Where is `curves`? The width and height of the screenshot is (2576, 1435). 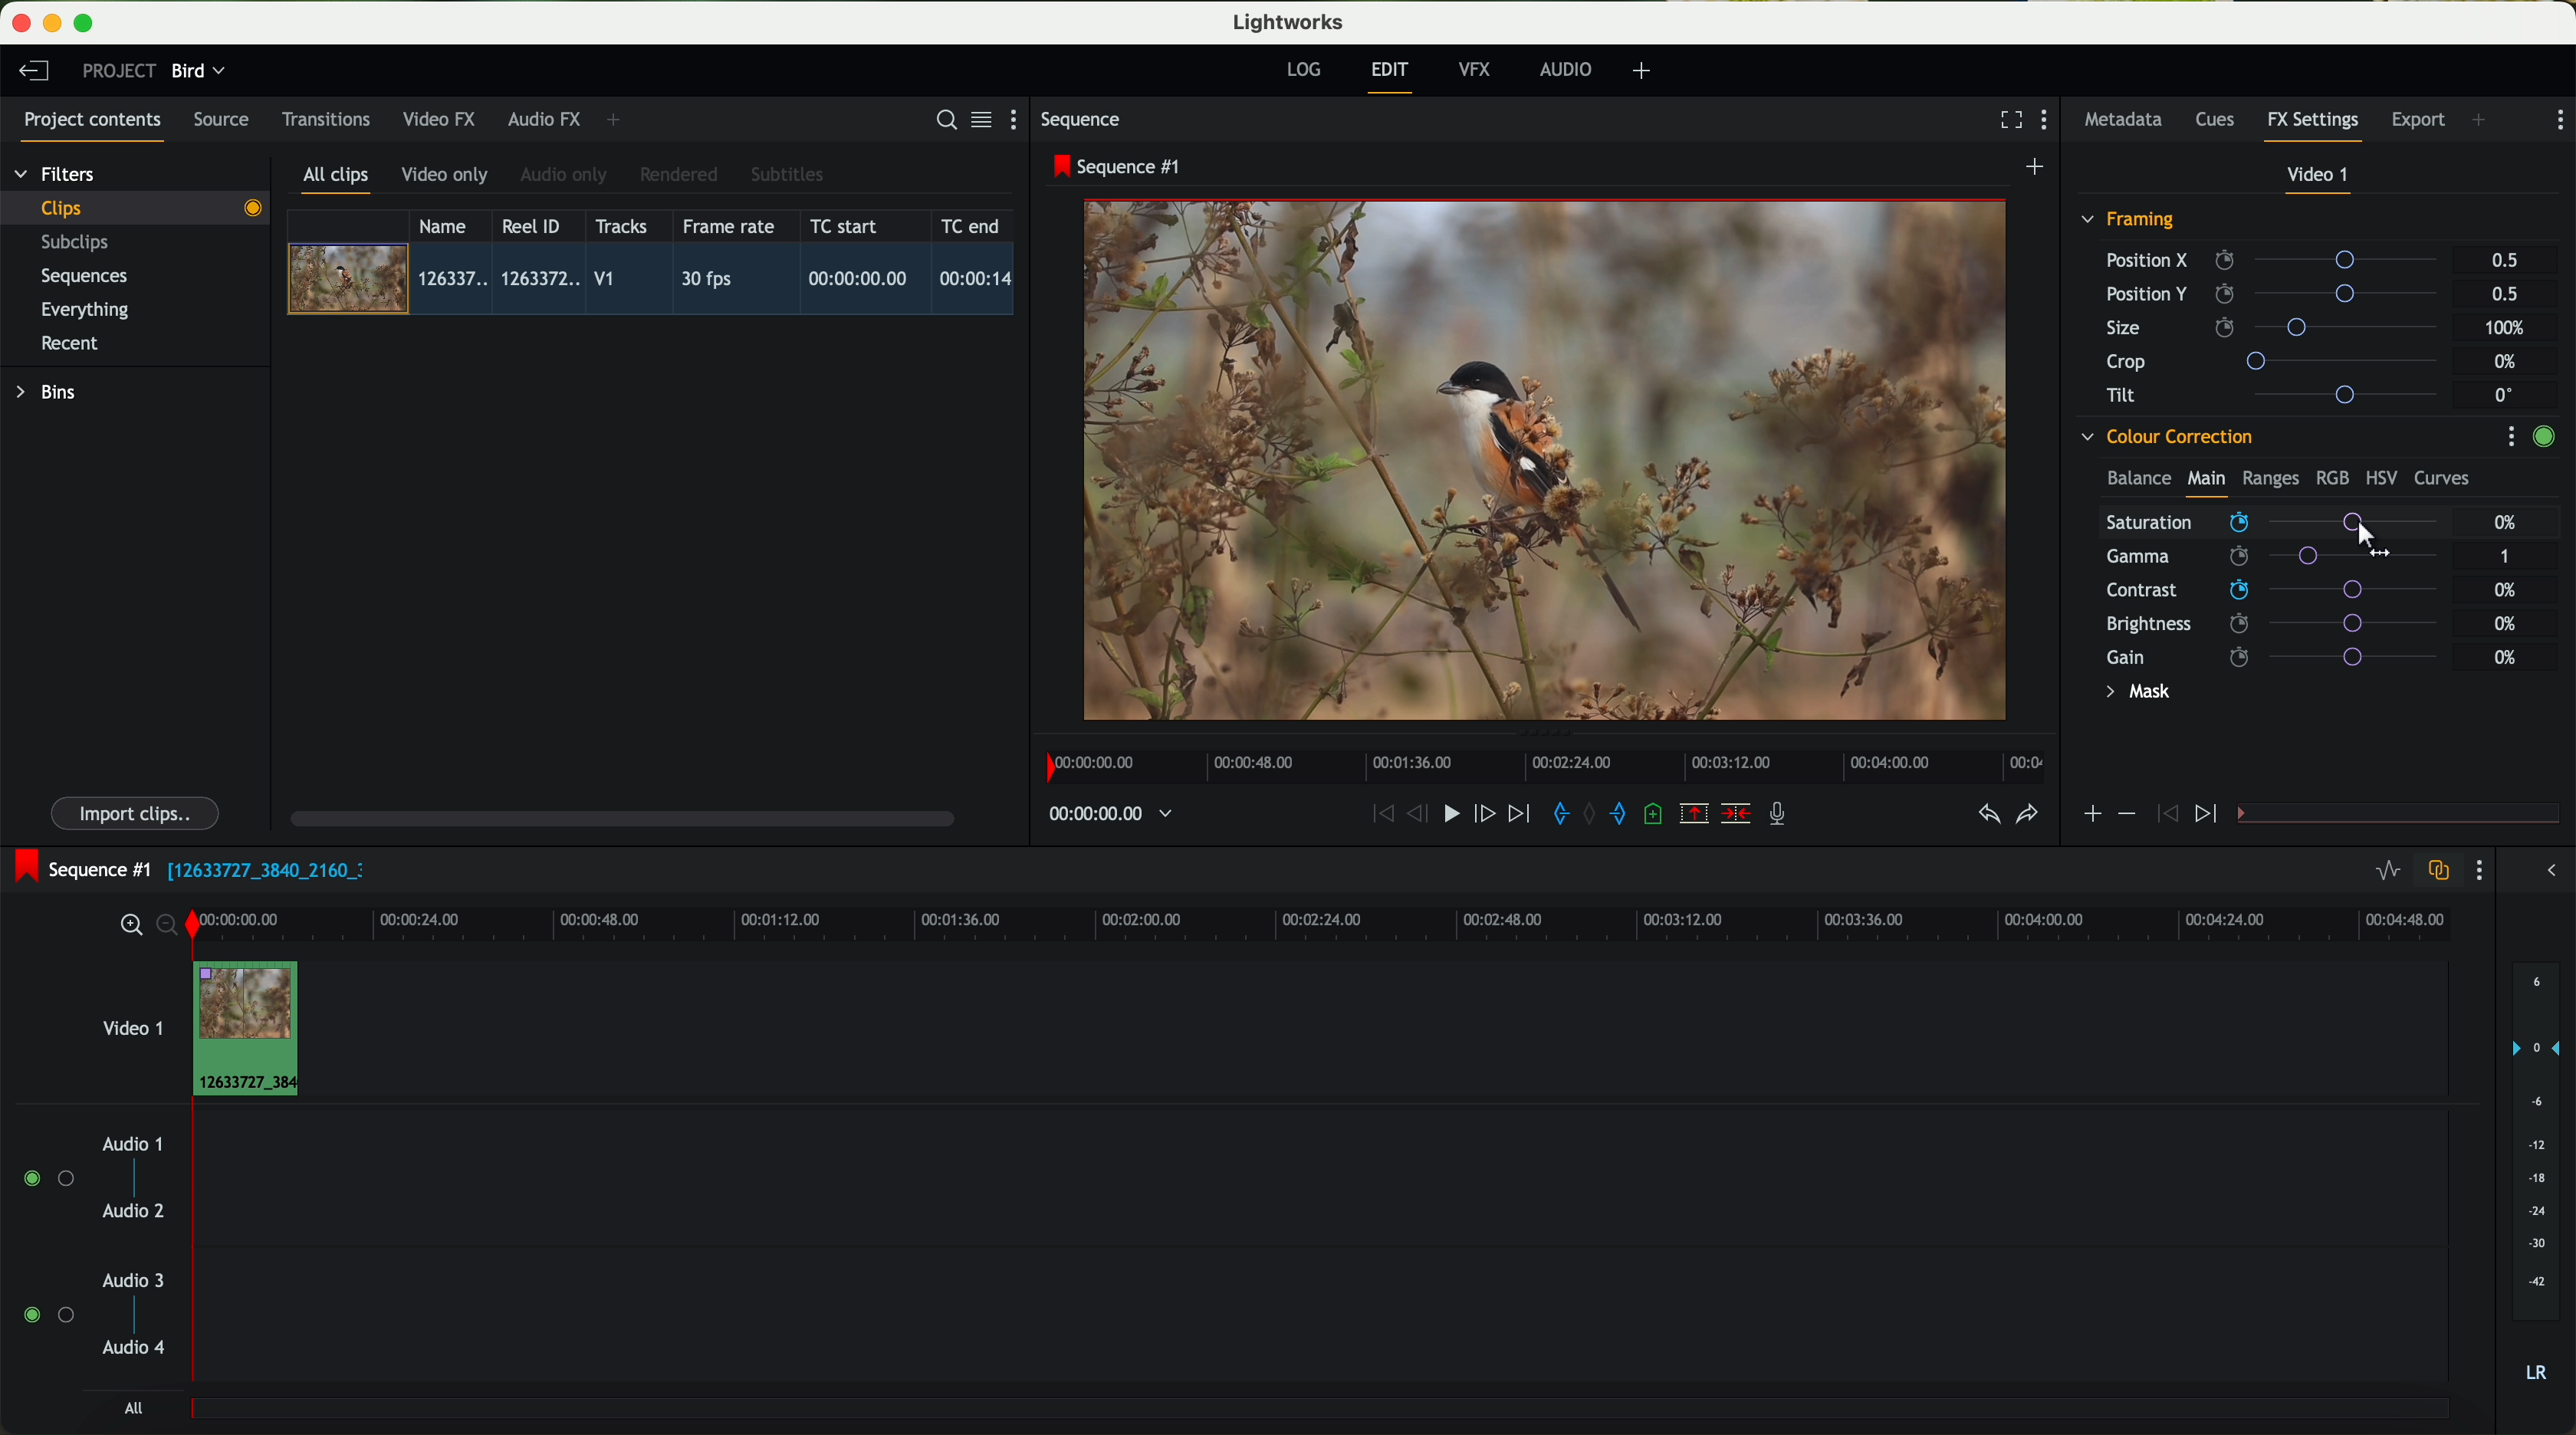
curves is located at coordinates (2442, 479).